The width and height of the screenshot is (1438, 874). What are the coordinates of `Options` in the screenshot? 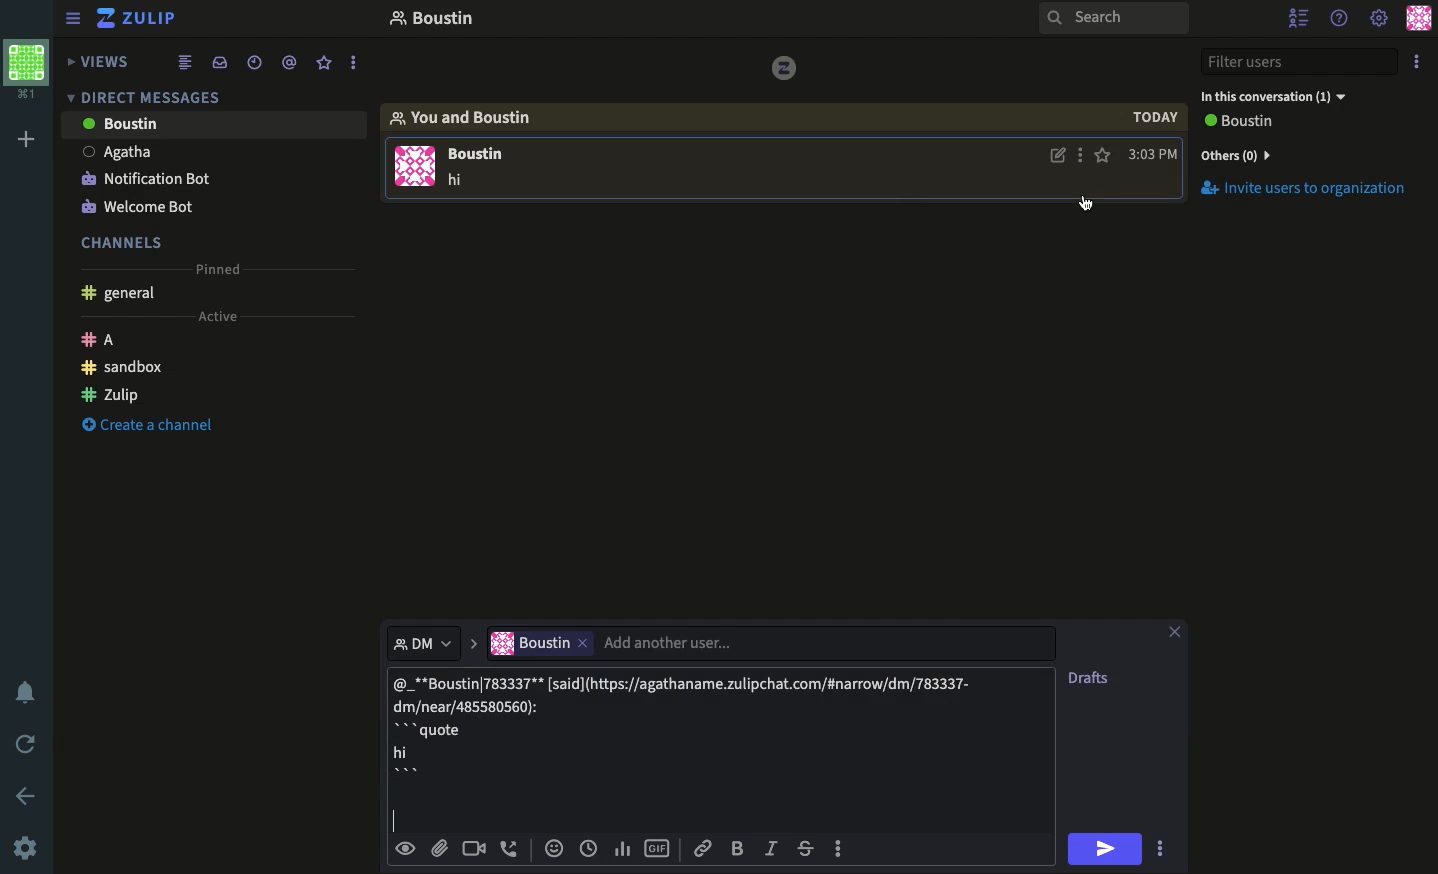 It's located at (1418, 64).